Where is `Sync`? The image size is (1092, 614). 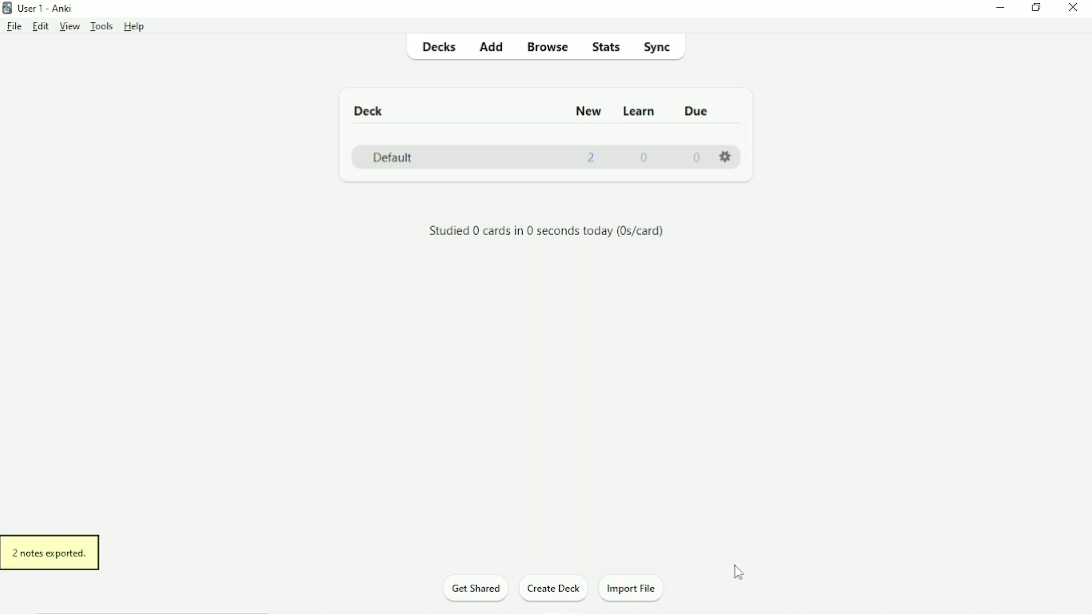
Sync is located at coordinates (657, 46).